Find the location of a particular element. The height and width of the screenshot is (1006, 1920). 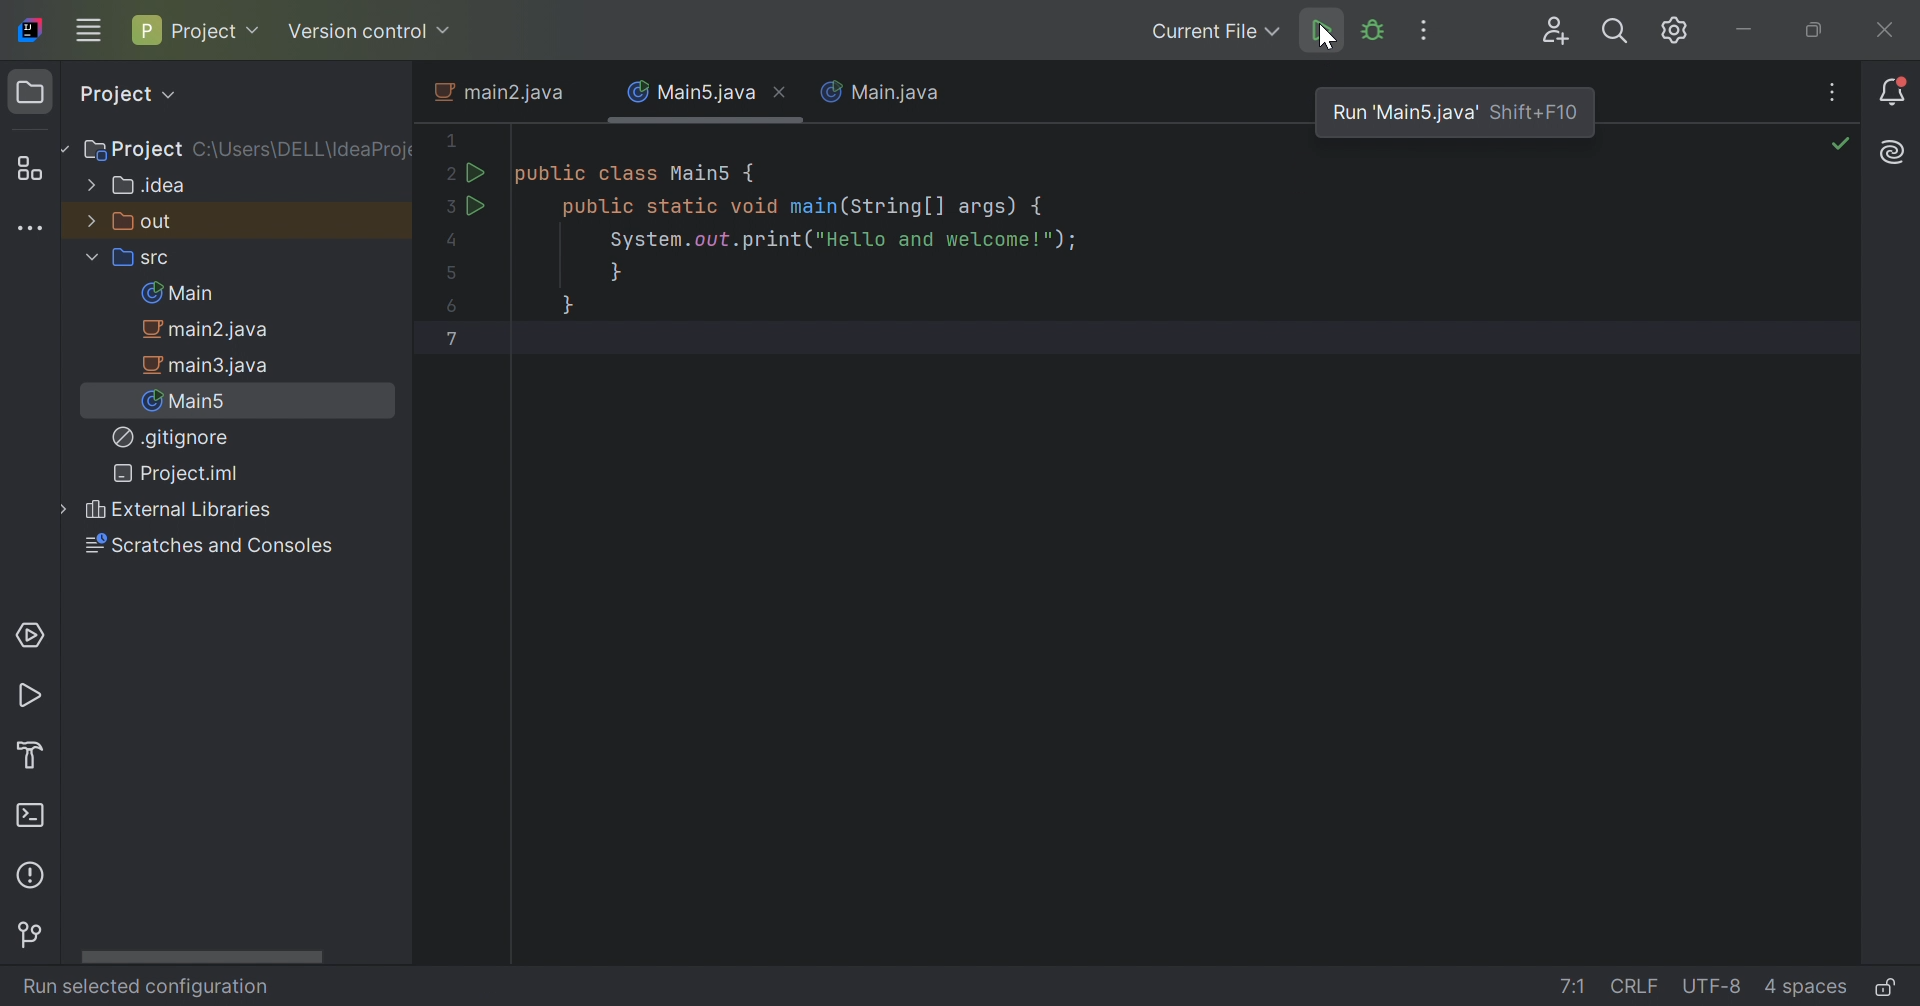

7:1 is located at coordinates (1572, 984).